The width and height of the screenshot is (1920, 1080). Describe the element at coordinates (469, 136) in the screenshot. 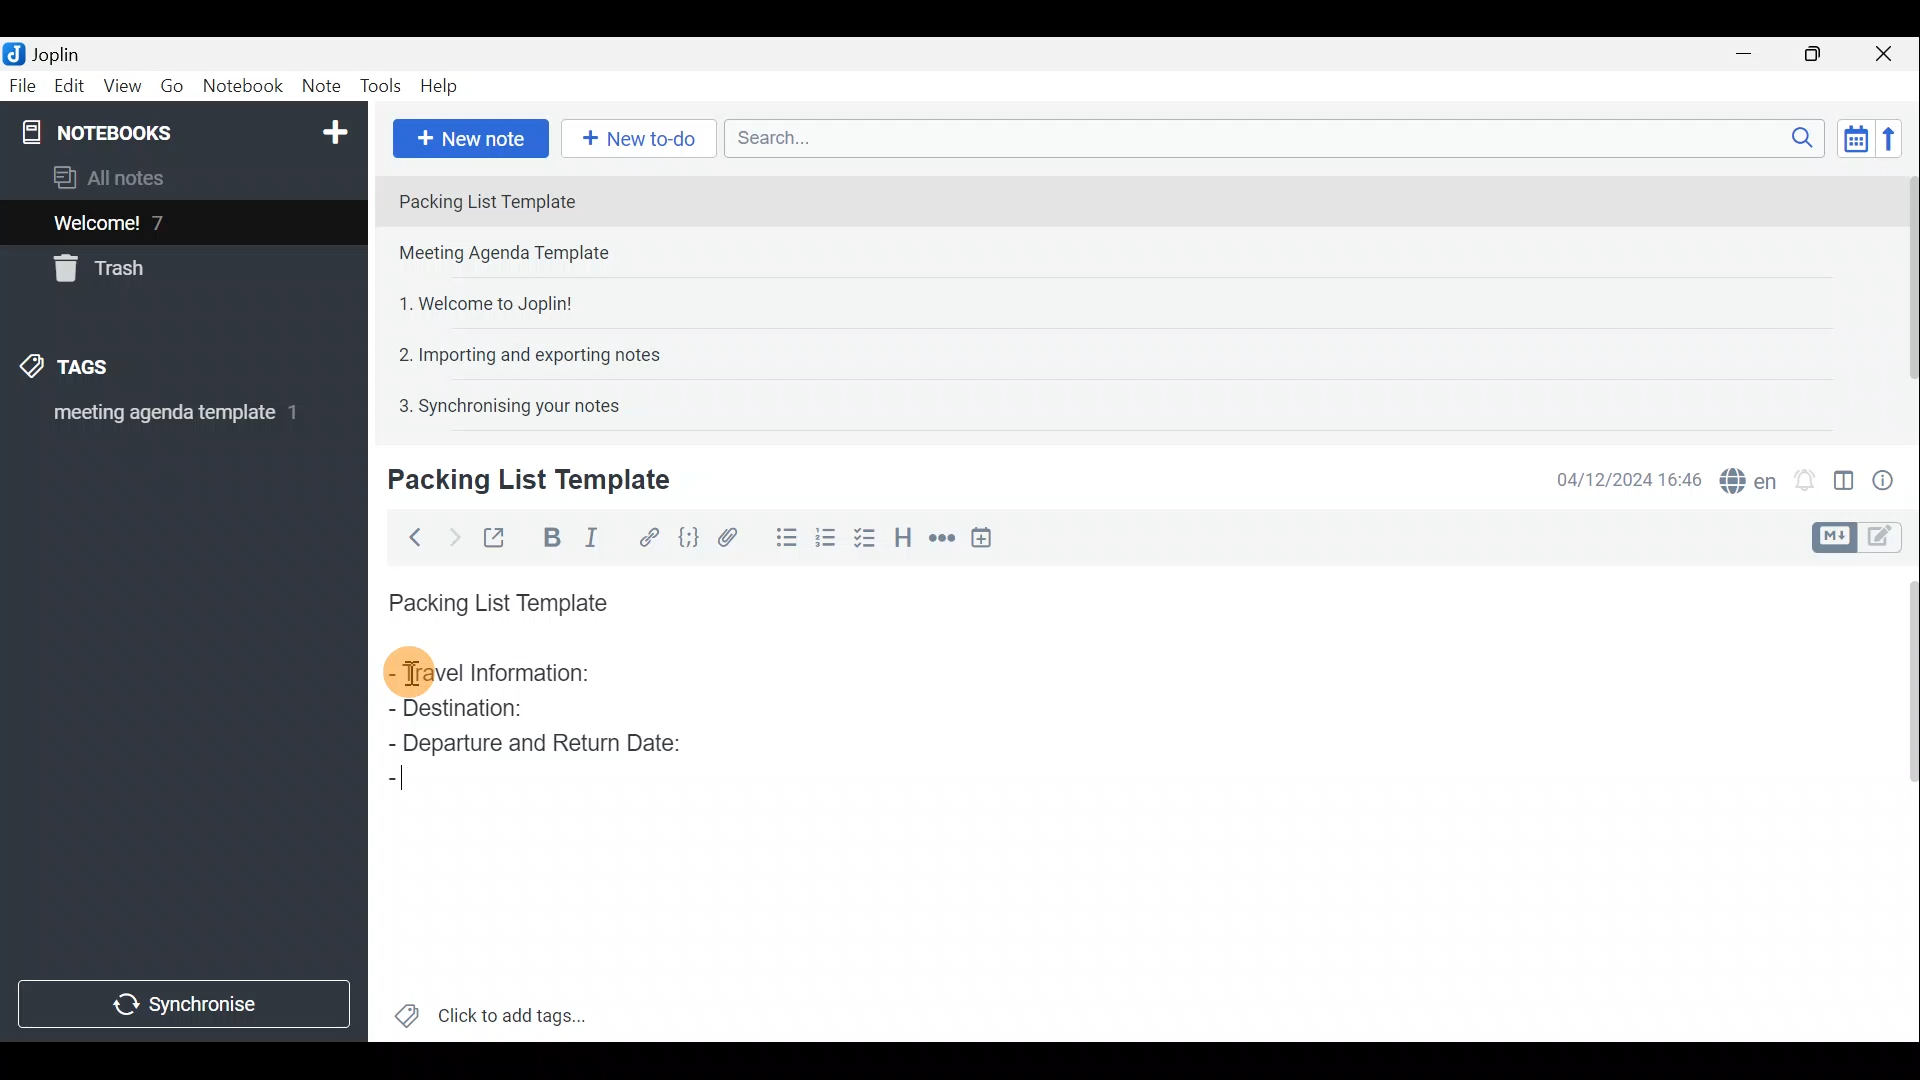

I see `New note` at that location.